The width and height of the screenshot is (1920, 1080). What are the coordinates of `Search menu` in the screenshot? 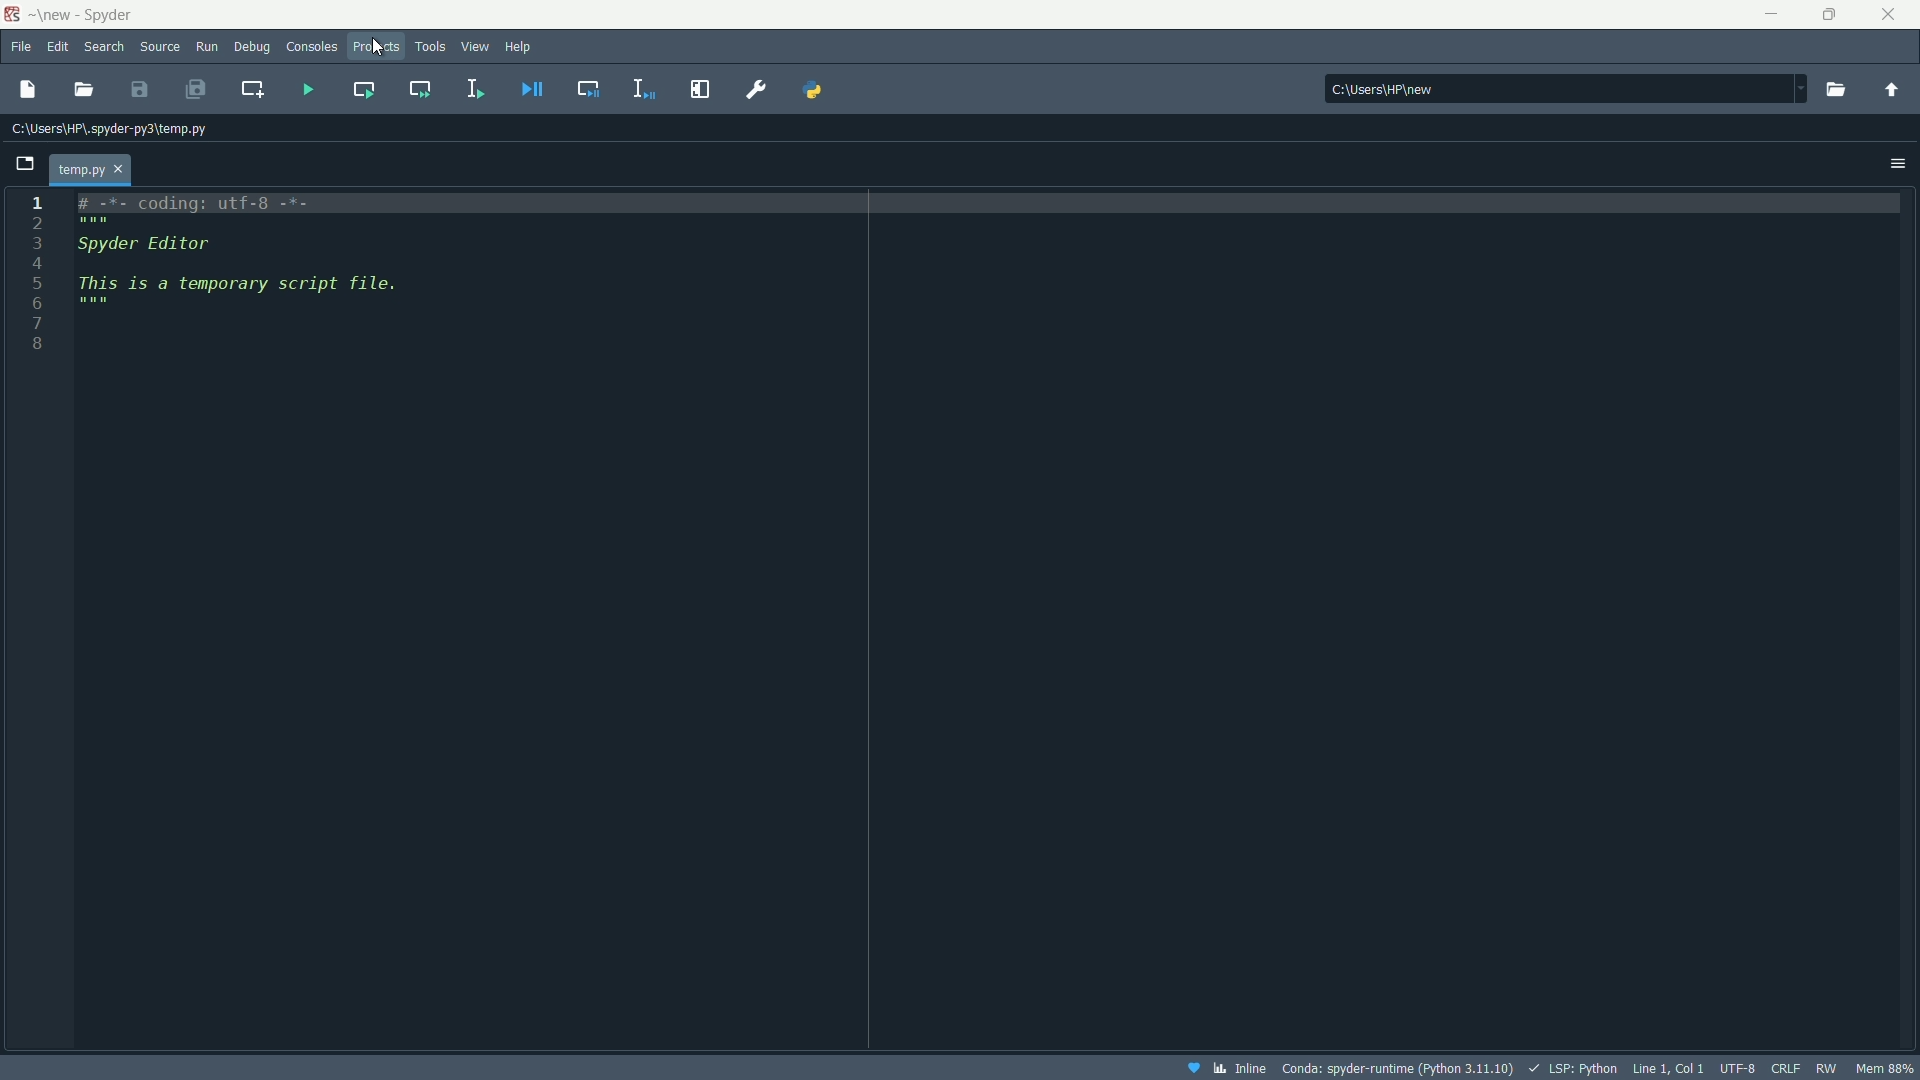 It's located at (104, 49).